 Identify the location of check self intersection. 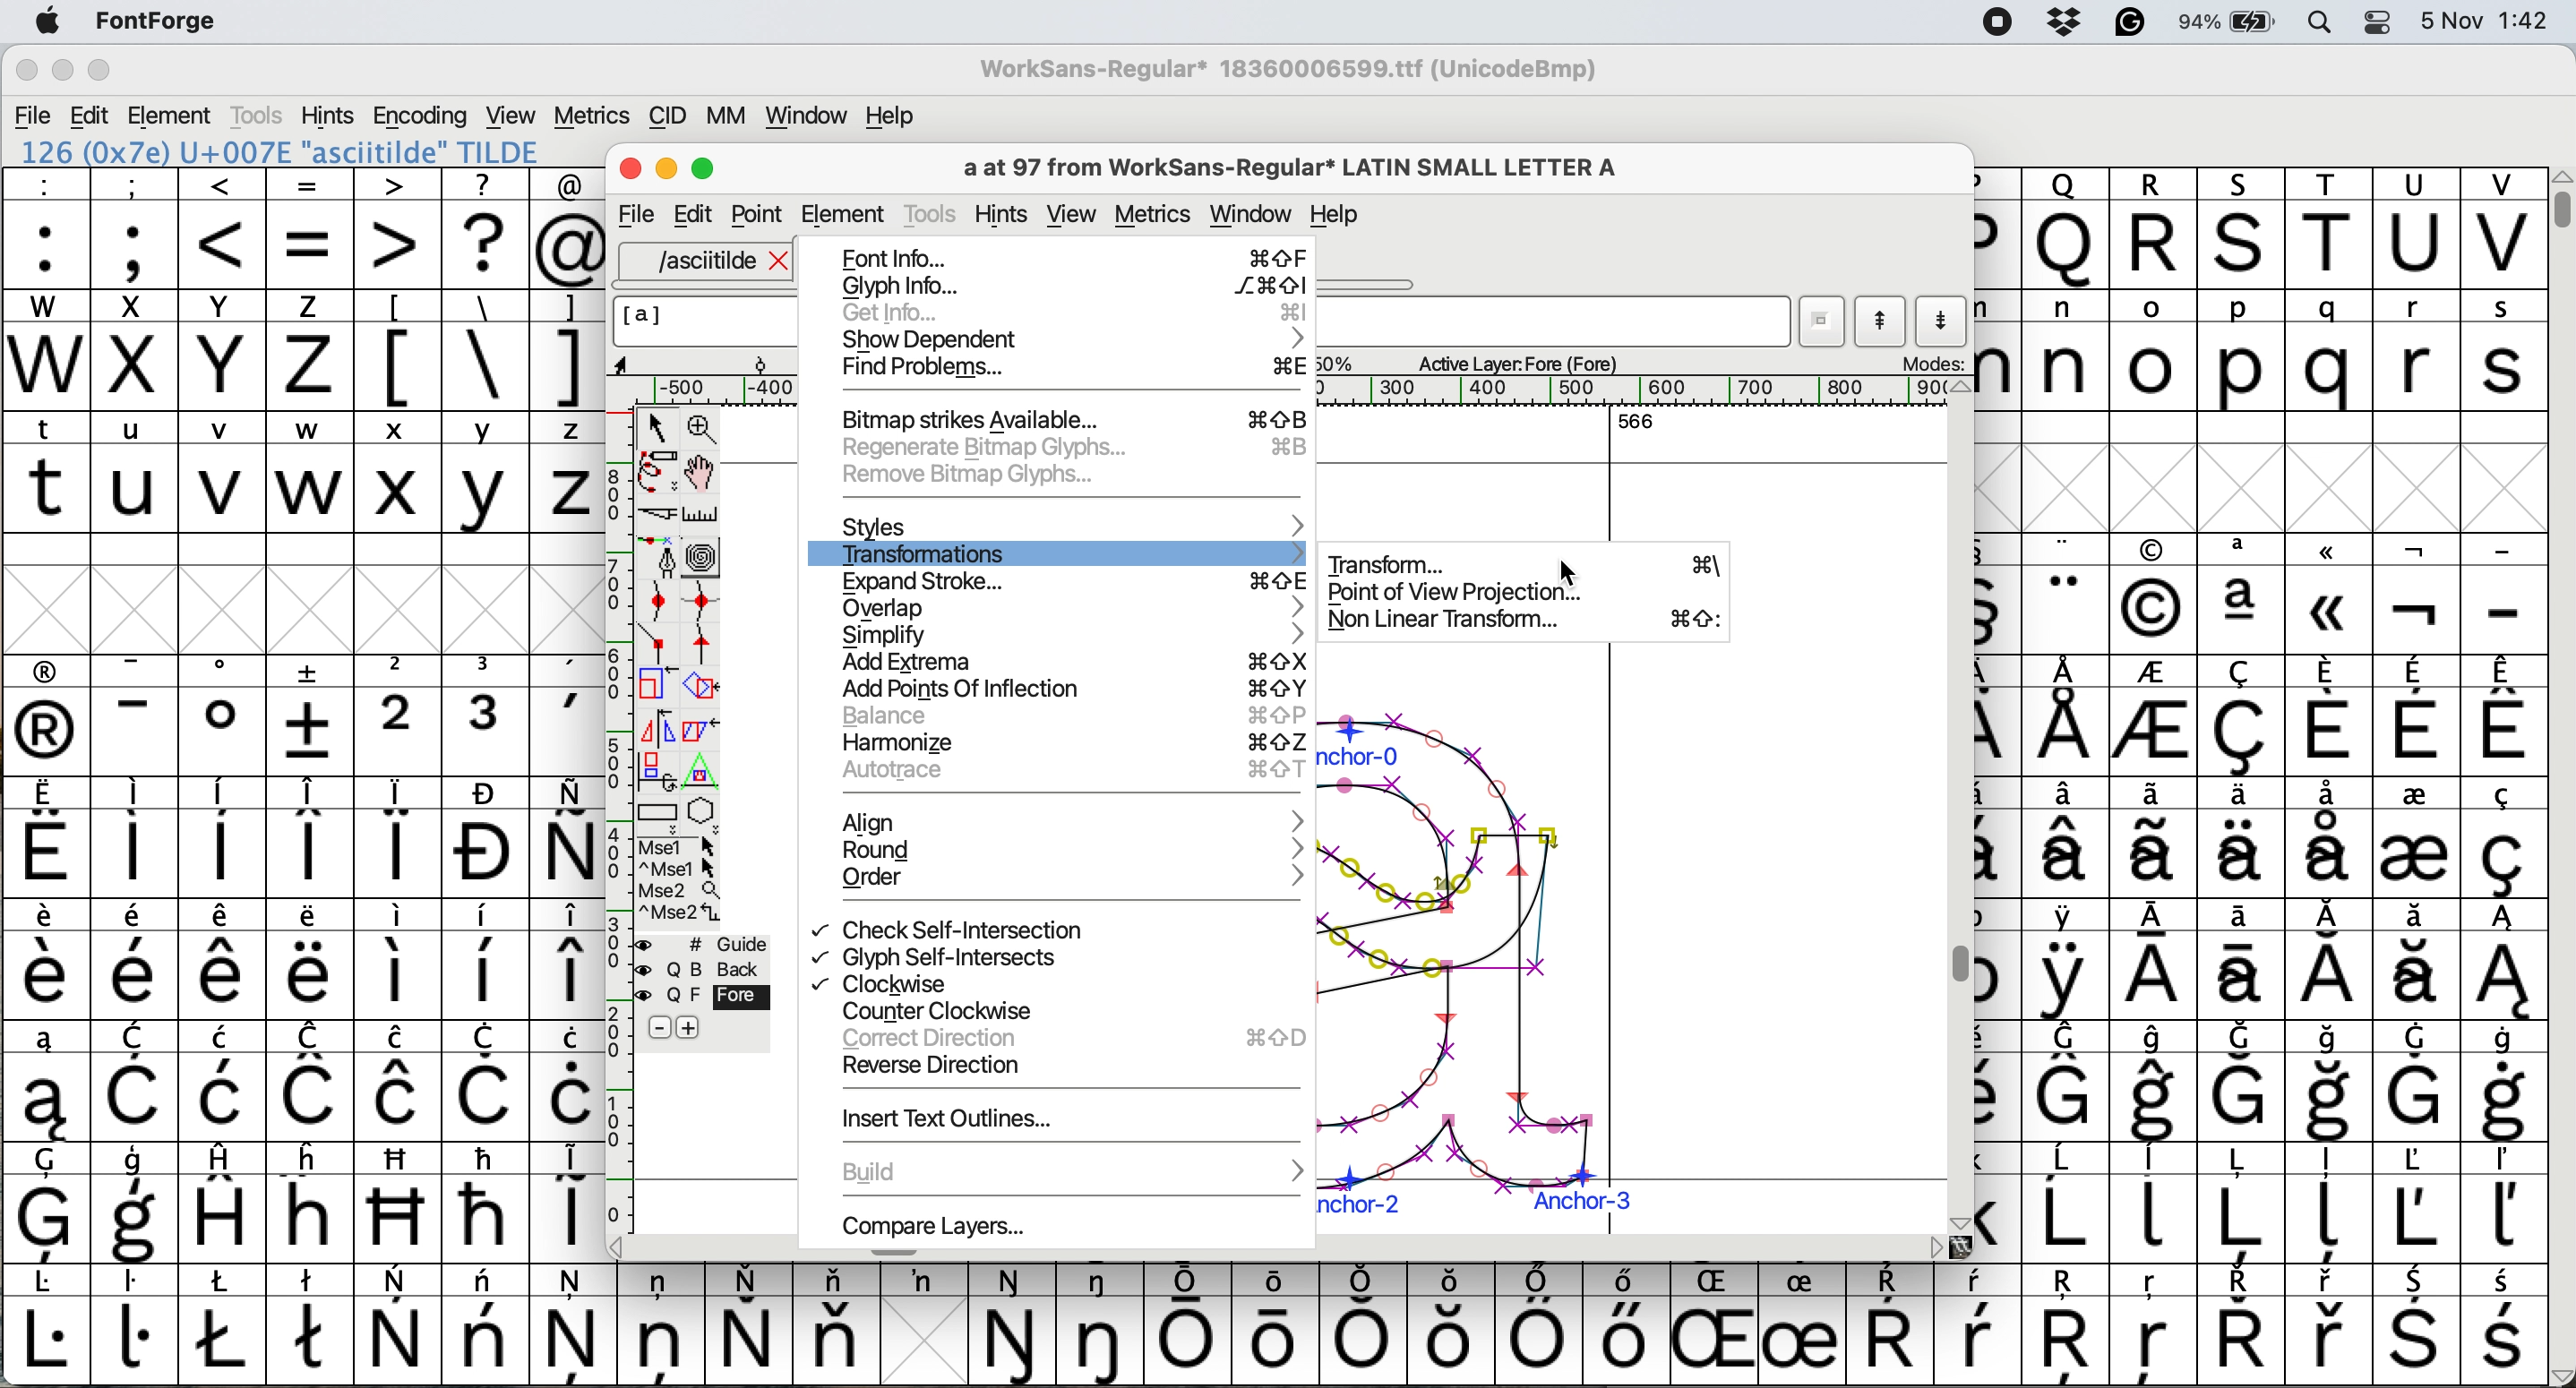
(954, 930).